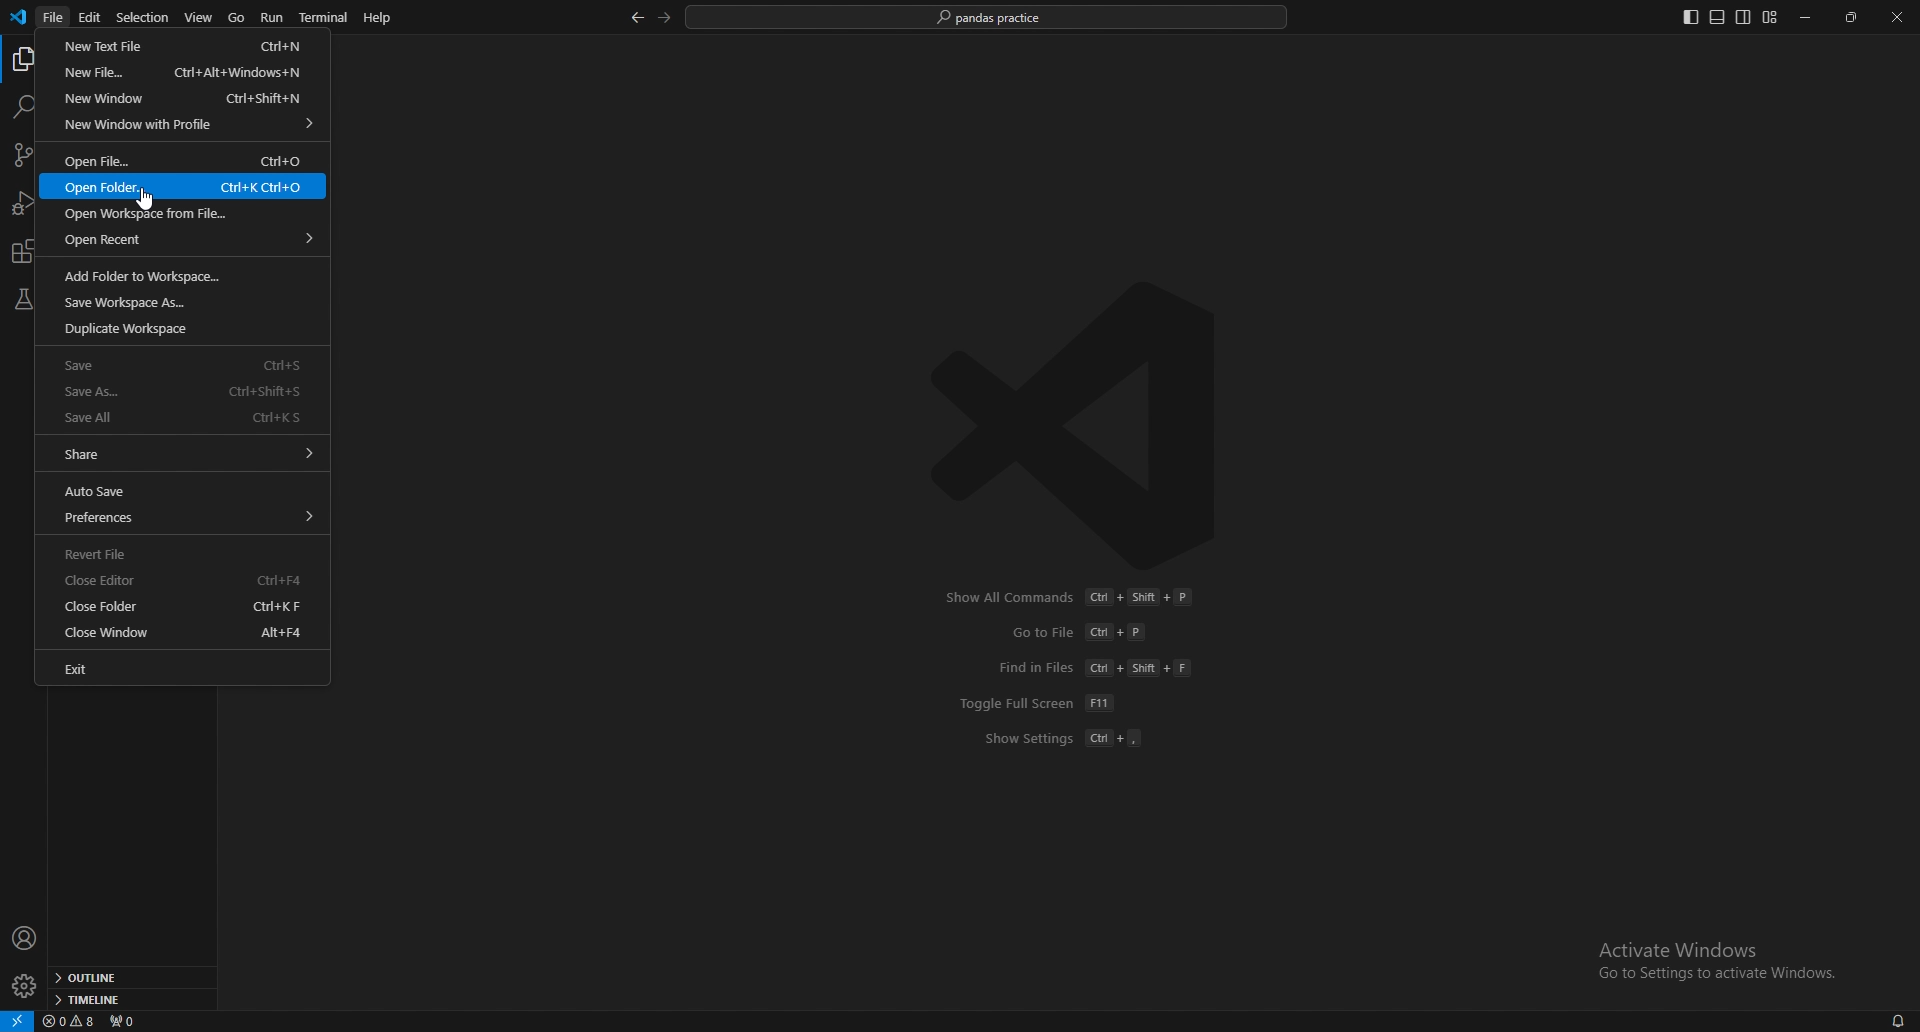 The width and height of the screenshot is (1920, 1032). Describe the element at coordinates (1811, 18) in the screenshot. I see `minimize` at that location.